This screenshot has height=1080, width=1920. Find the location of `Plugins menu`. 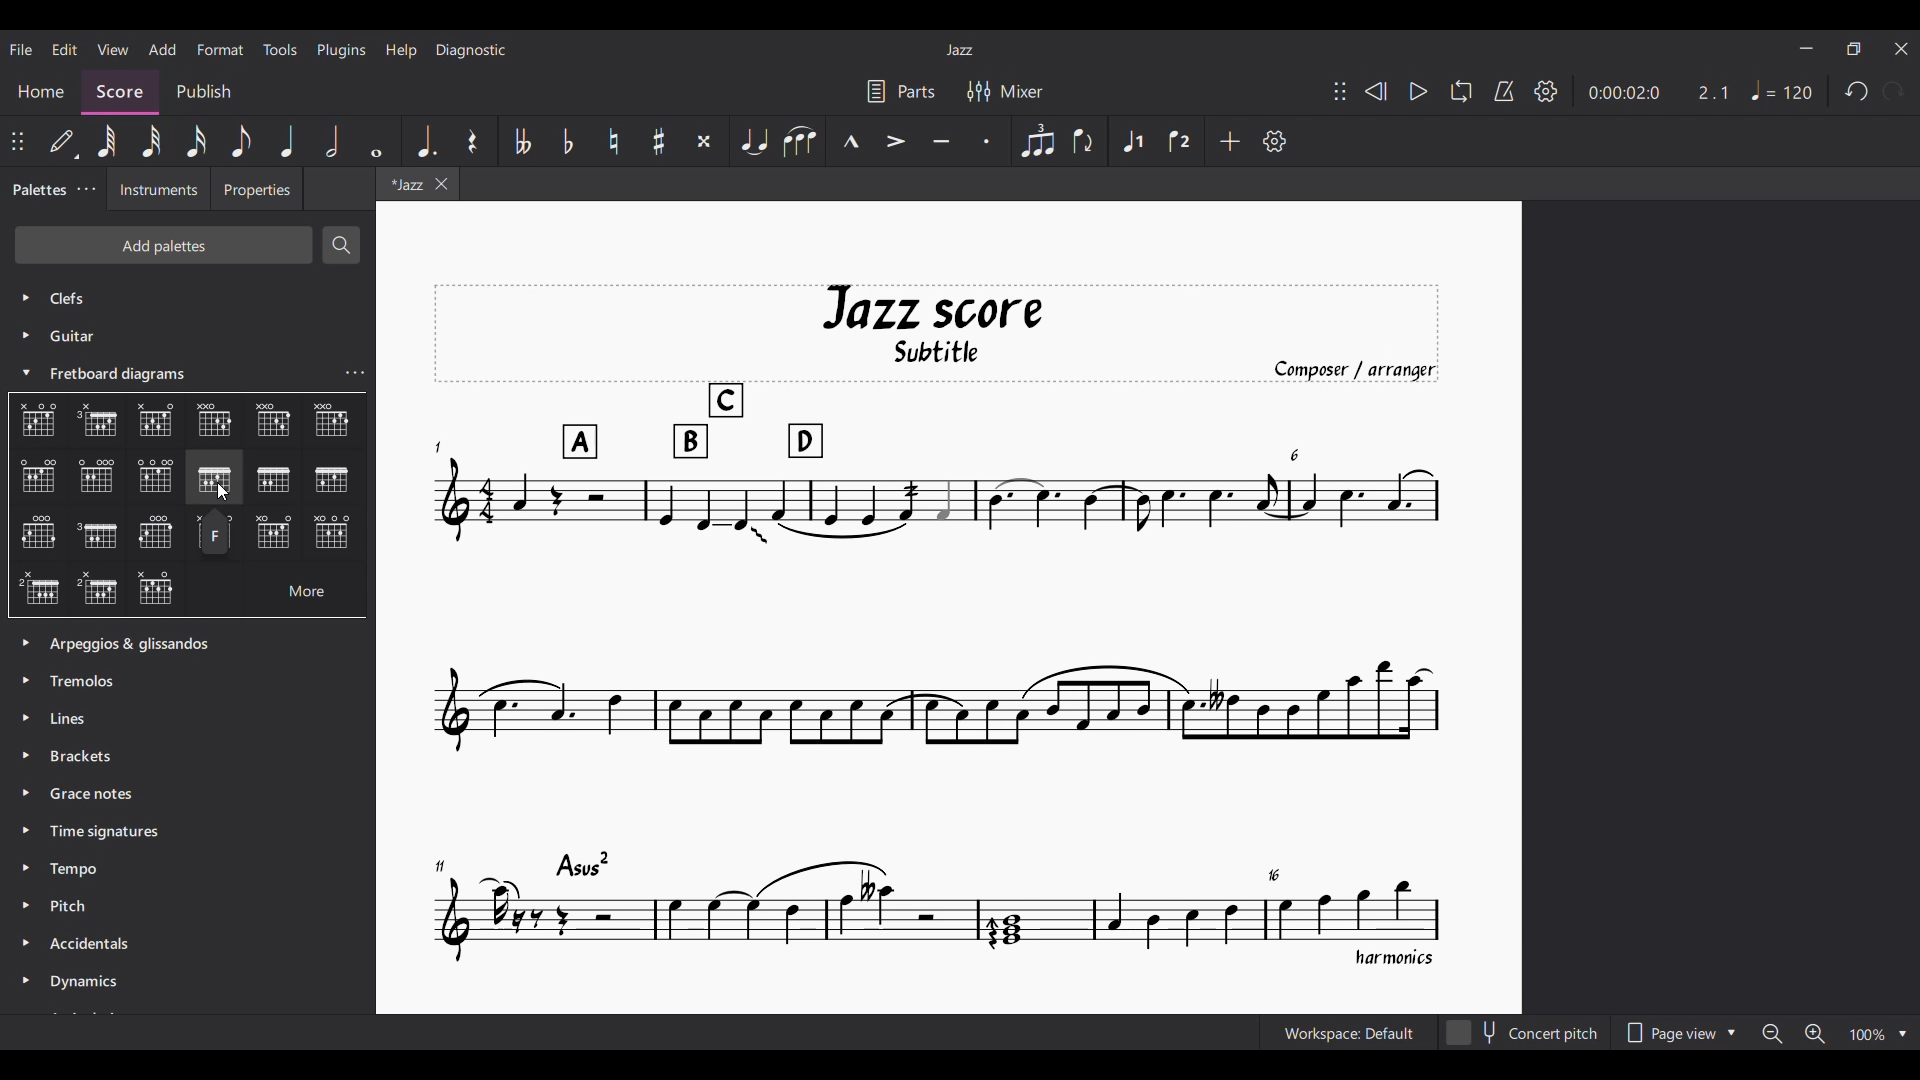

Plugins menu is located at coordinates (342, 51).